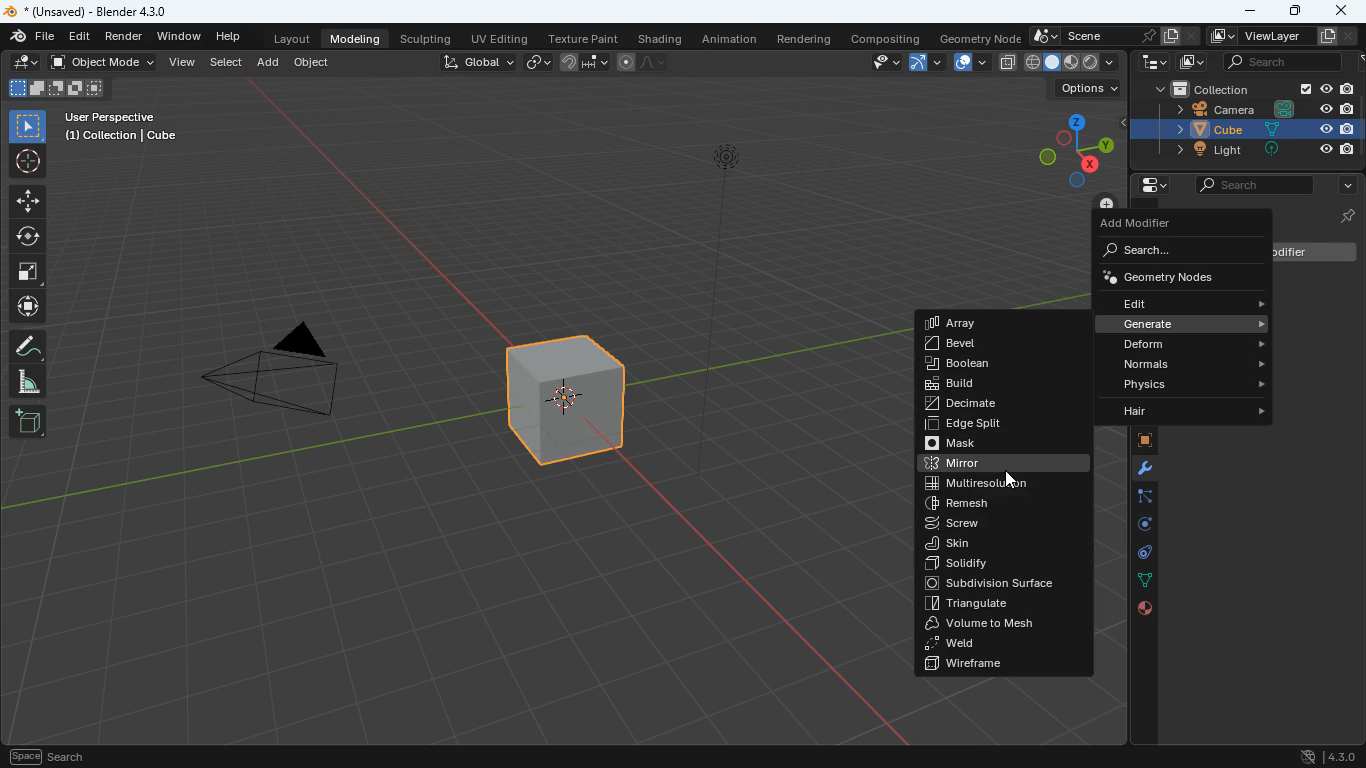 The image size is (1366, 768). What do you see at coordinates (584, 61) in the screenshot?
I see `join` at bounding box center [584, 61].